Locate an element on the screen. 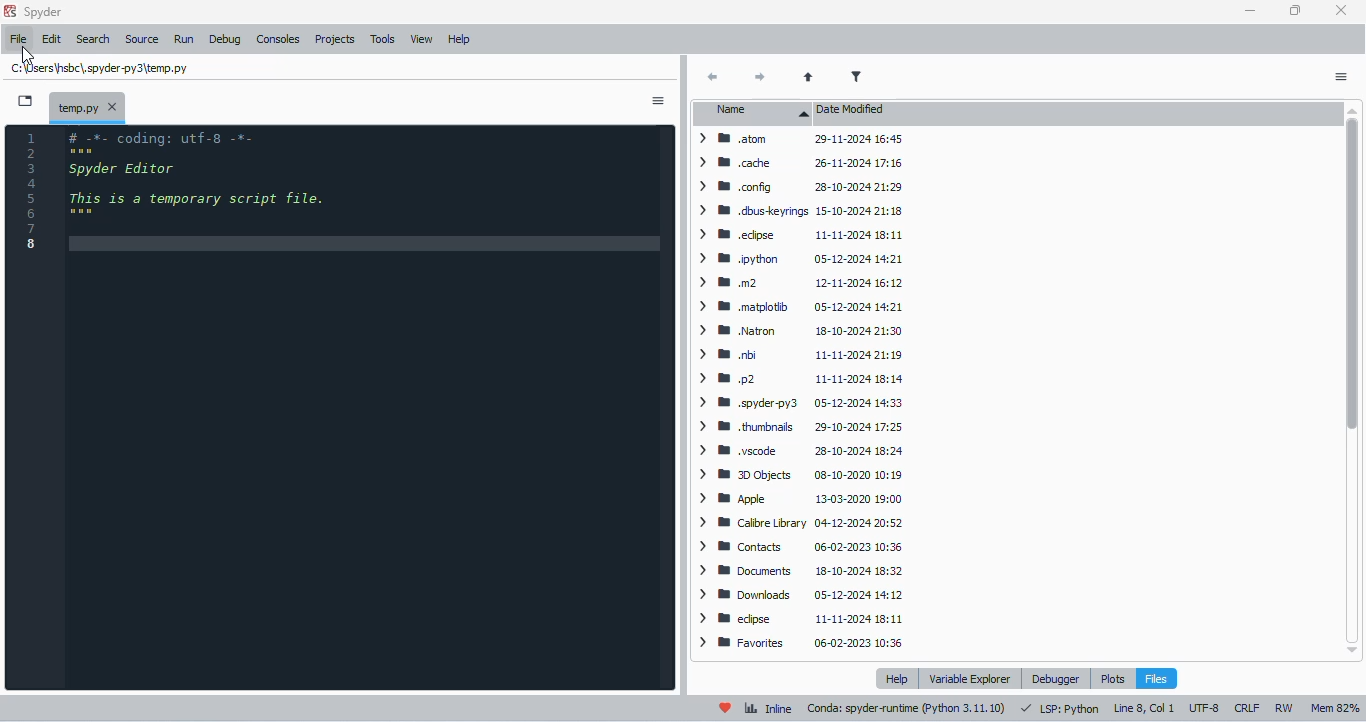 The height and width of the screenshot is (722, 1366). atom 29-11-2024 16:45 is located at coordinates (801, 140).